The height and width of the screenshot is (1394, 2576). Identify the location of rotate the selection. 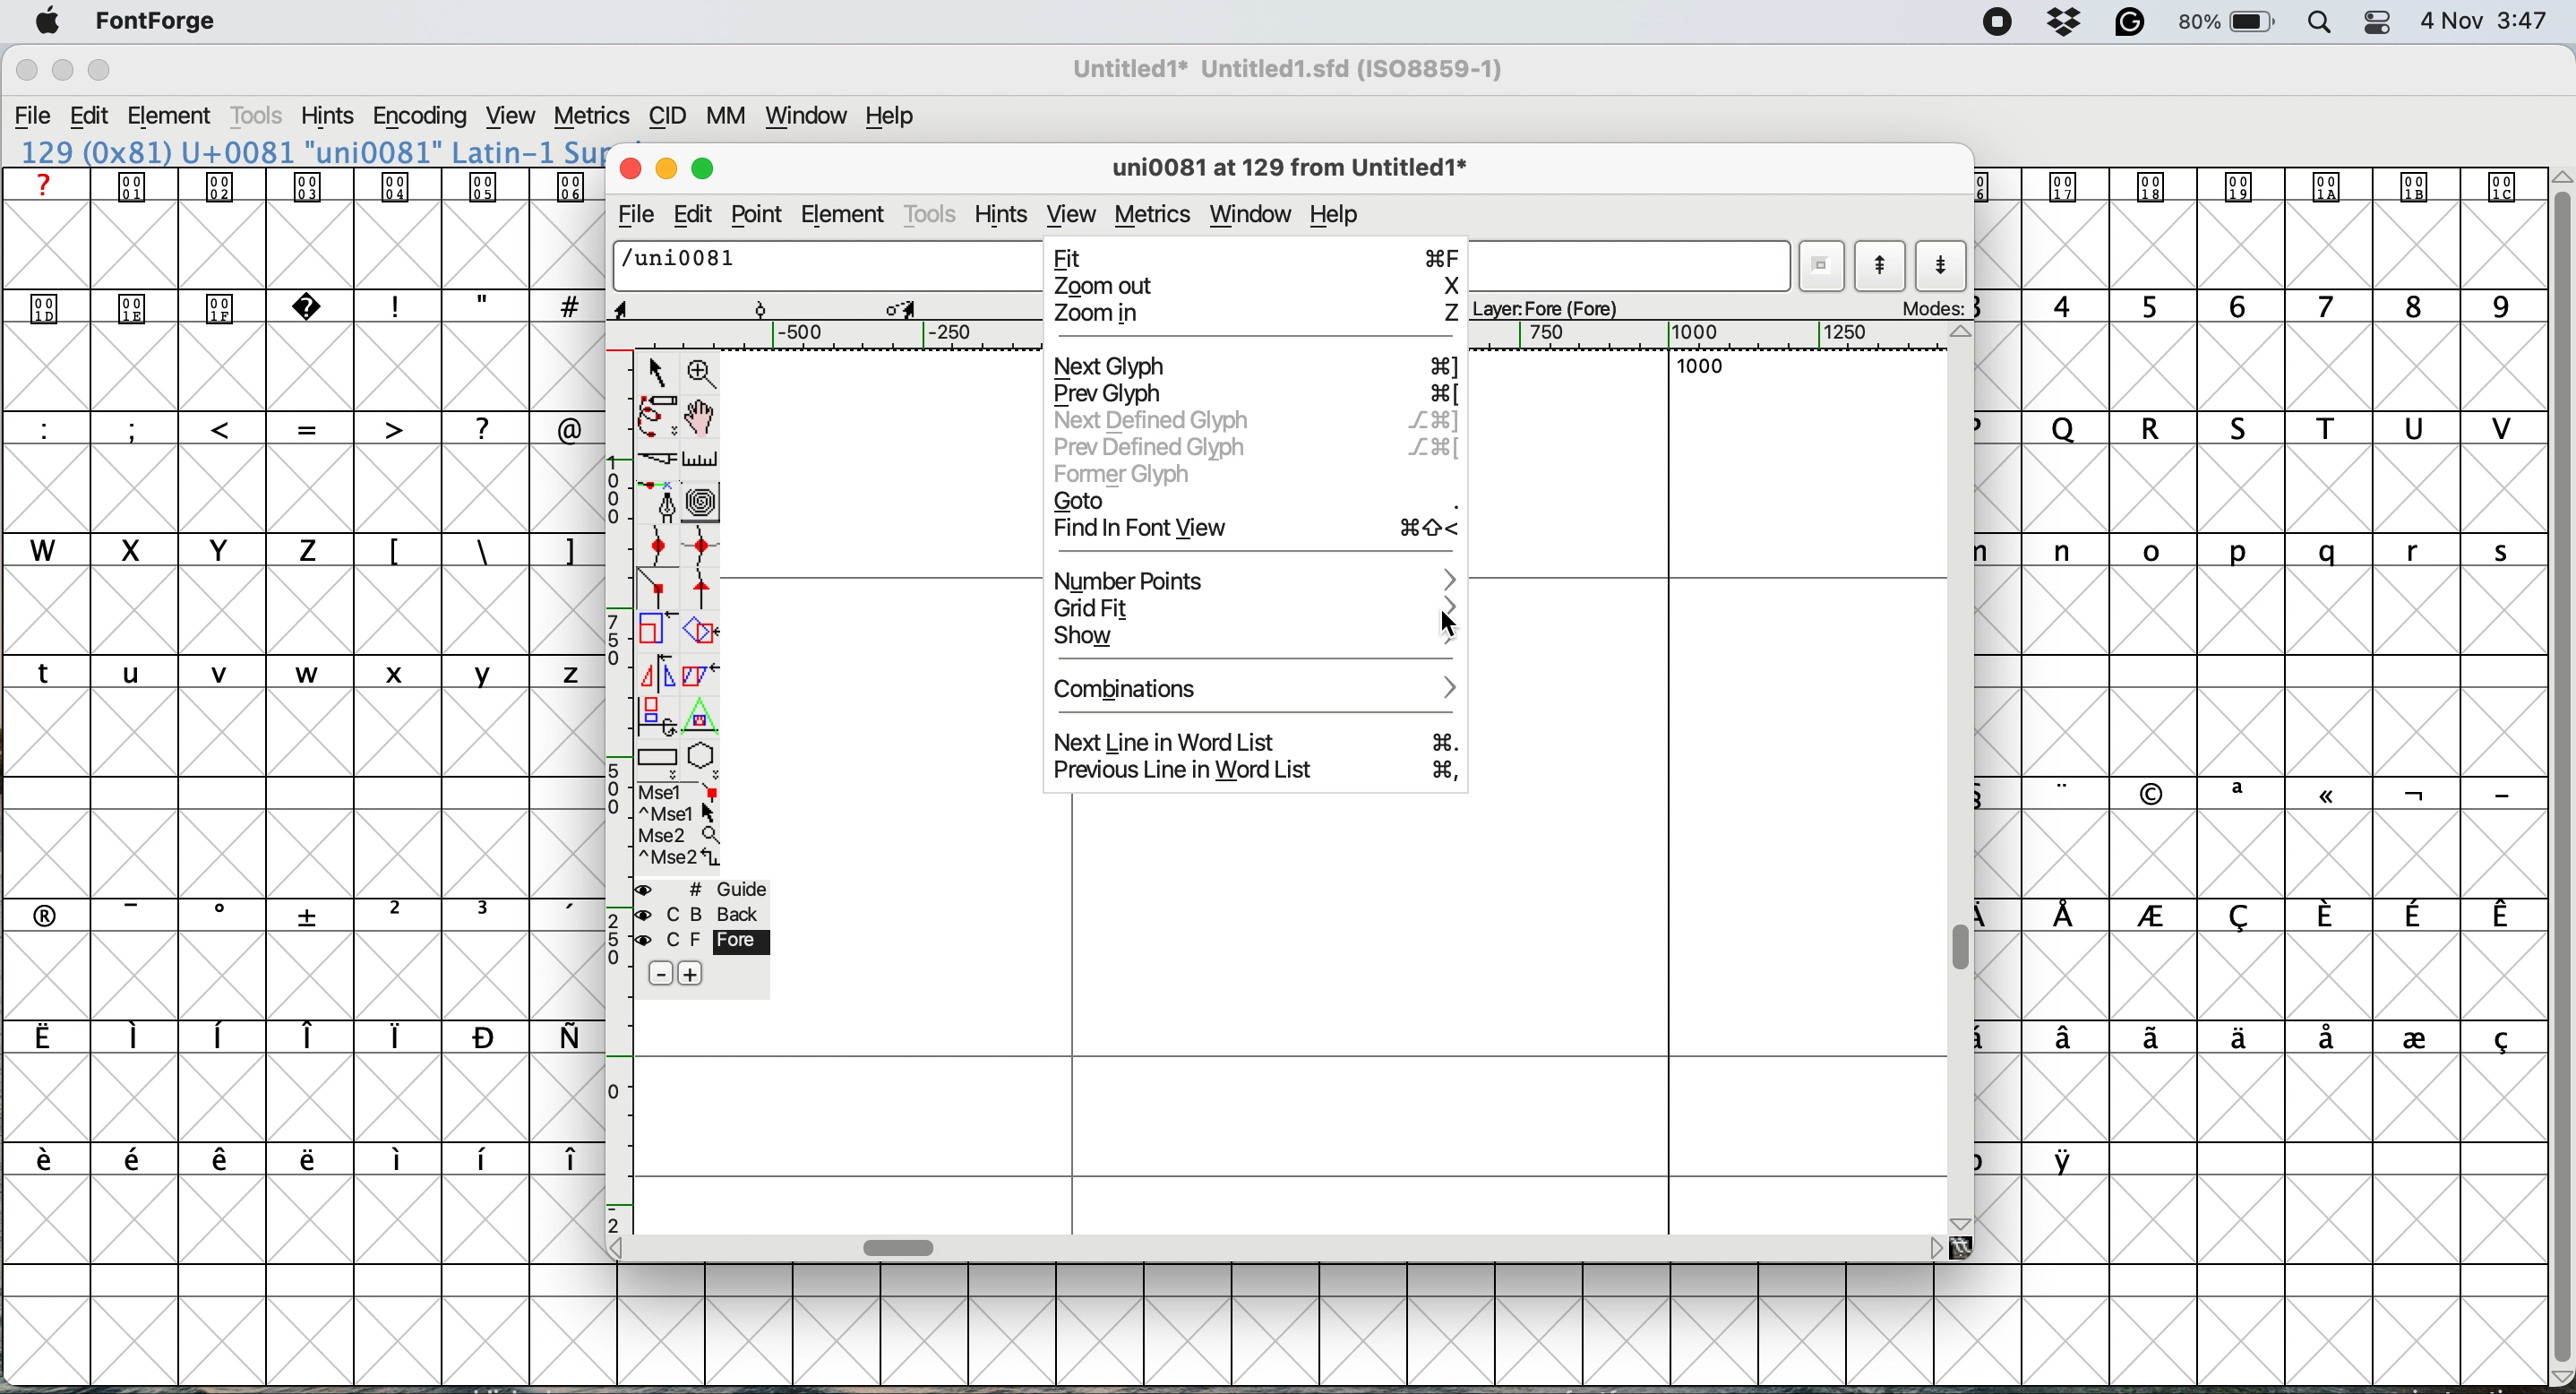
(699, 633).